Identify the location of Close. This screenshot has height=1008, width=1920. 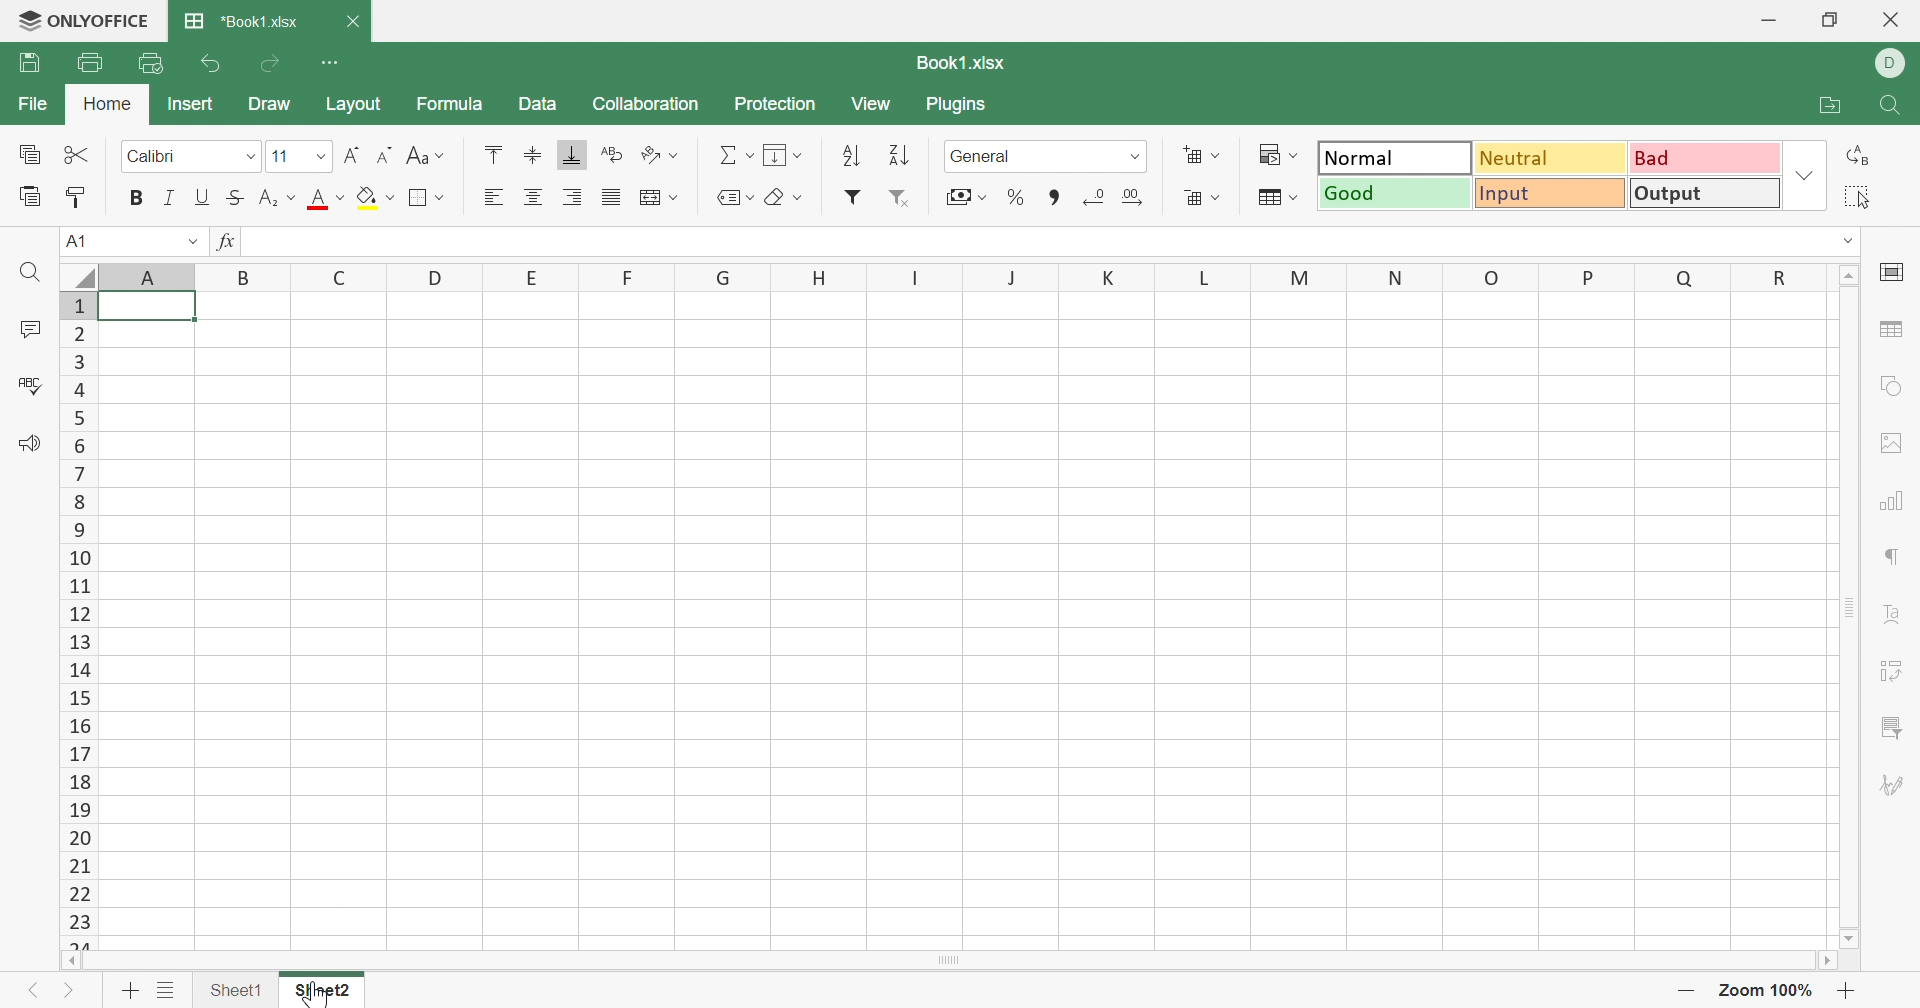
(352, 22).